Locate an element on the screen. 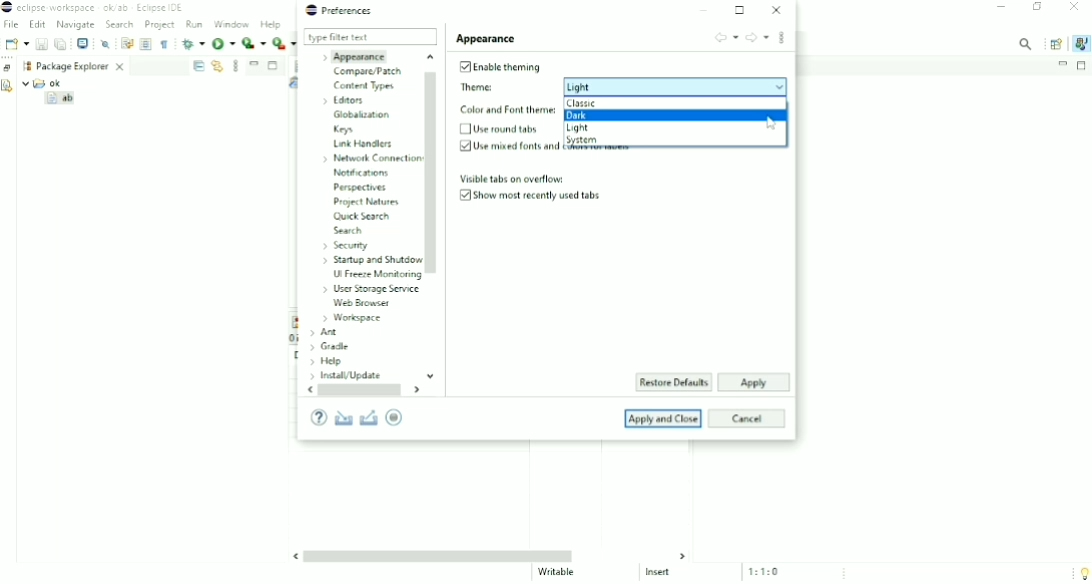 The width and height of the screenshot is (1092, 584). Help is located at coordinates (318, 418).